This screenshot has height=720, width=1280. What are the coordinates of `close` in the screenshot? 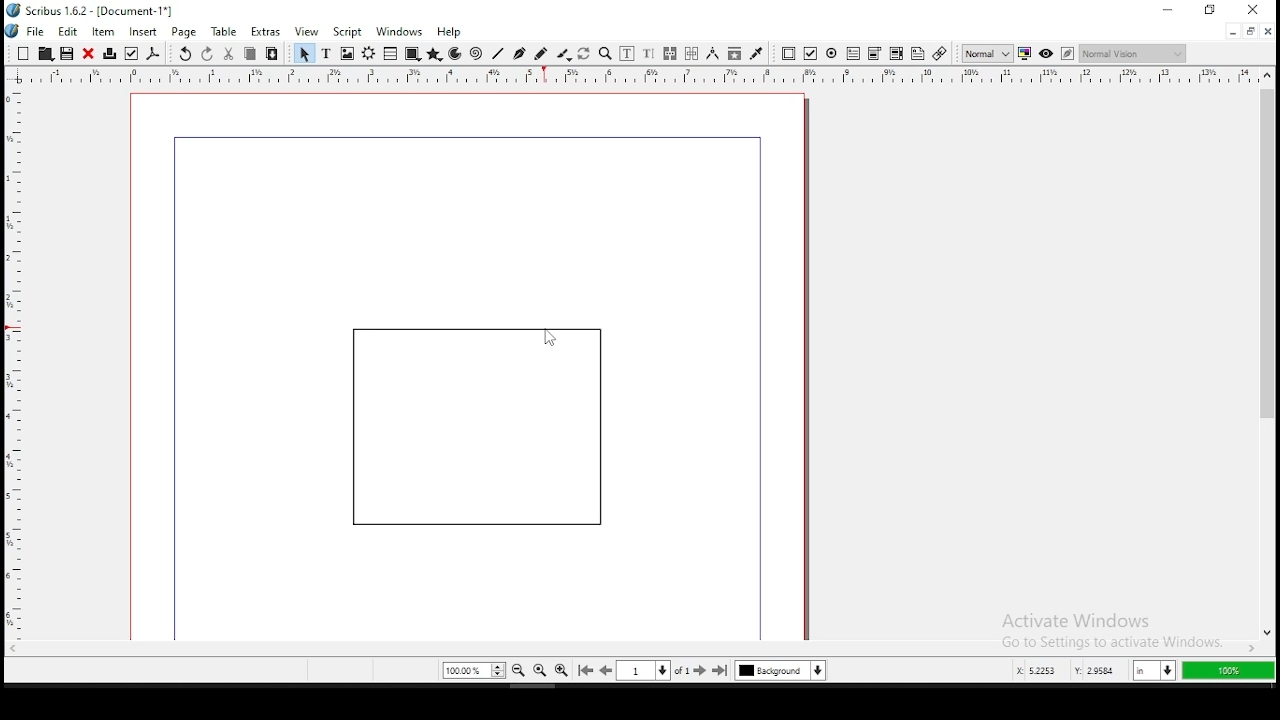 It's located at (1255, 10).